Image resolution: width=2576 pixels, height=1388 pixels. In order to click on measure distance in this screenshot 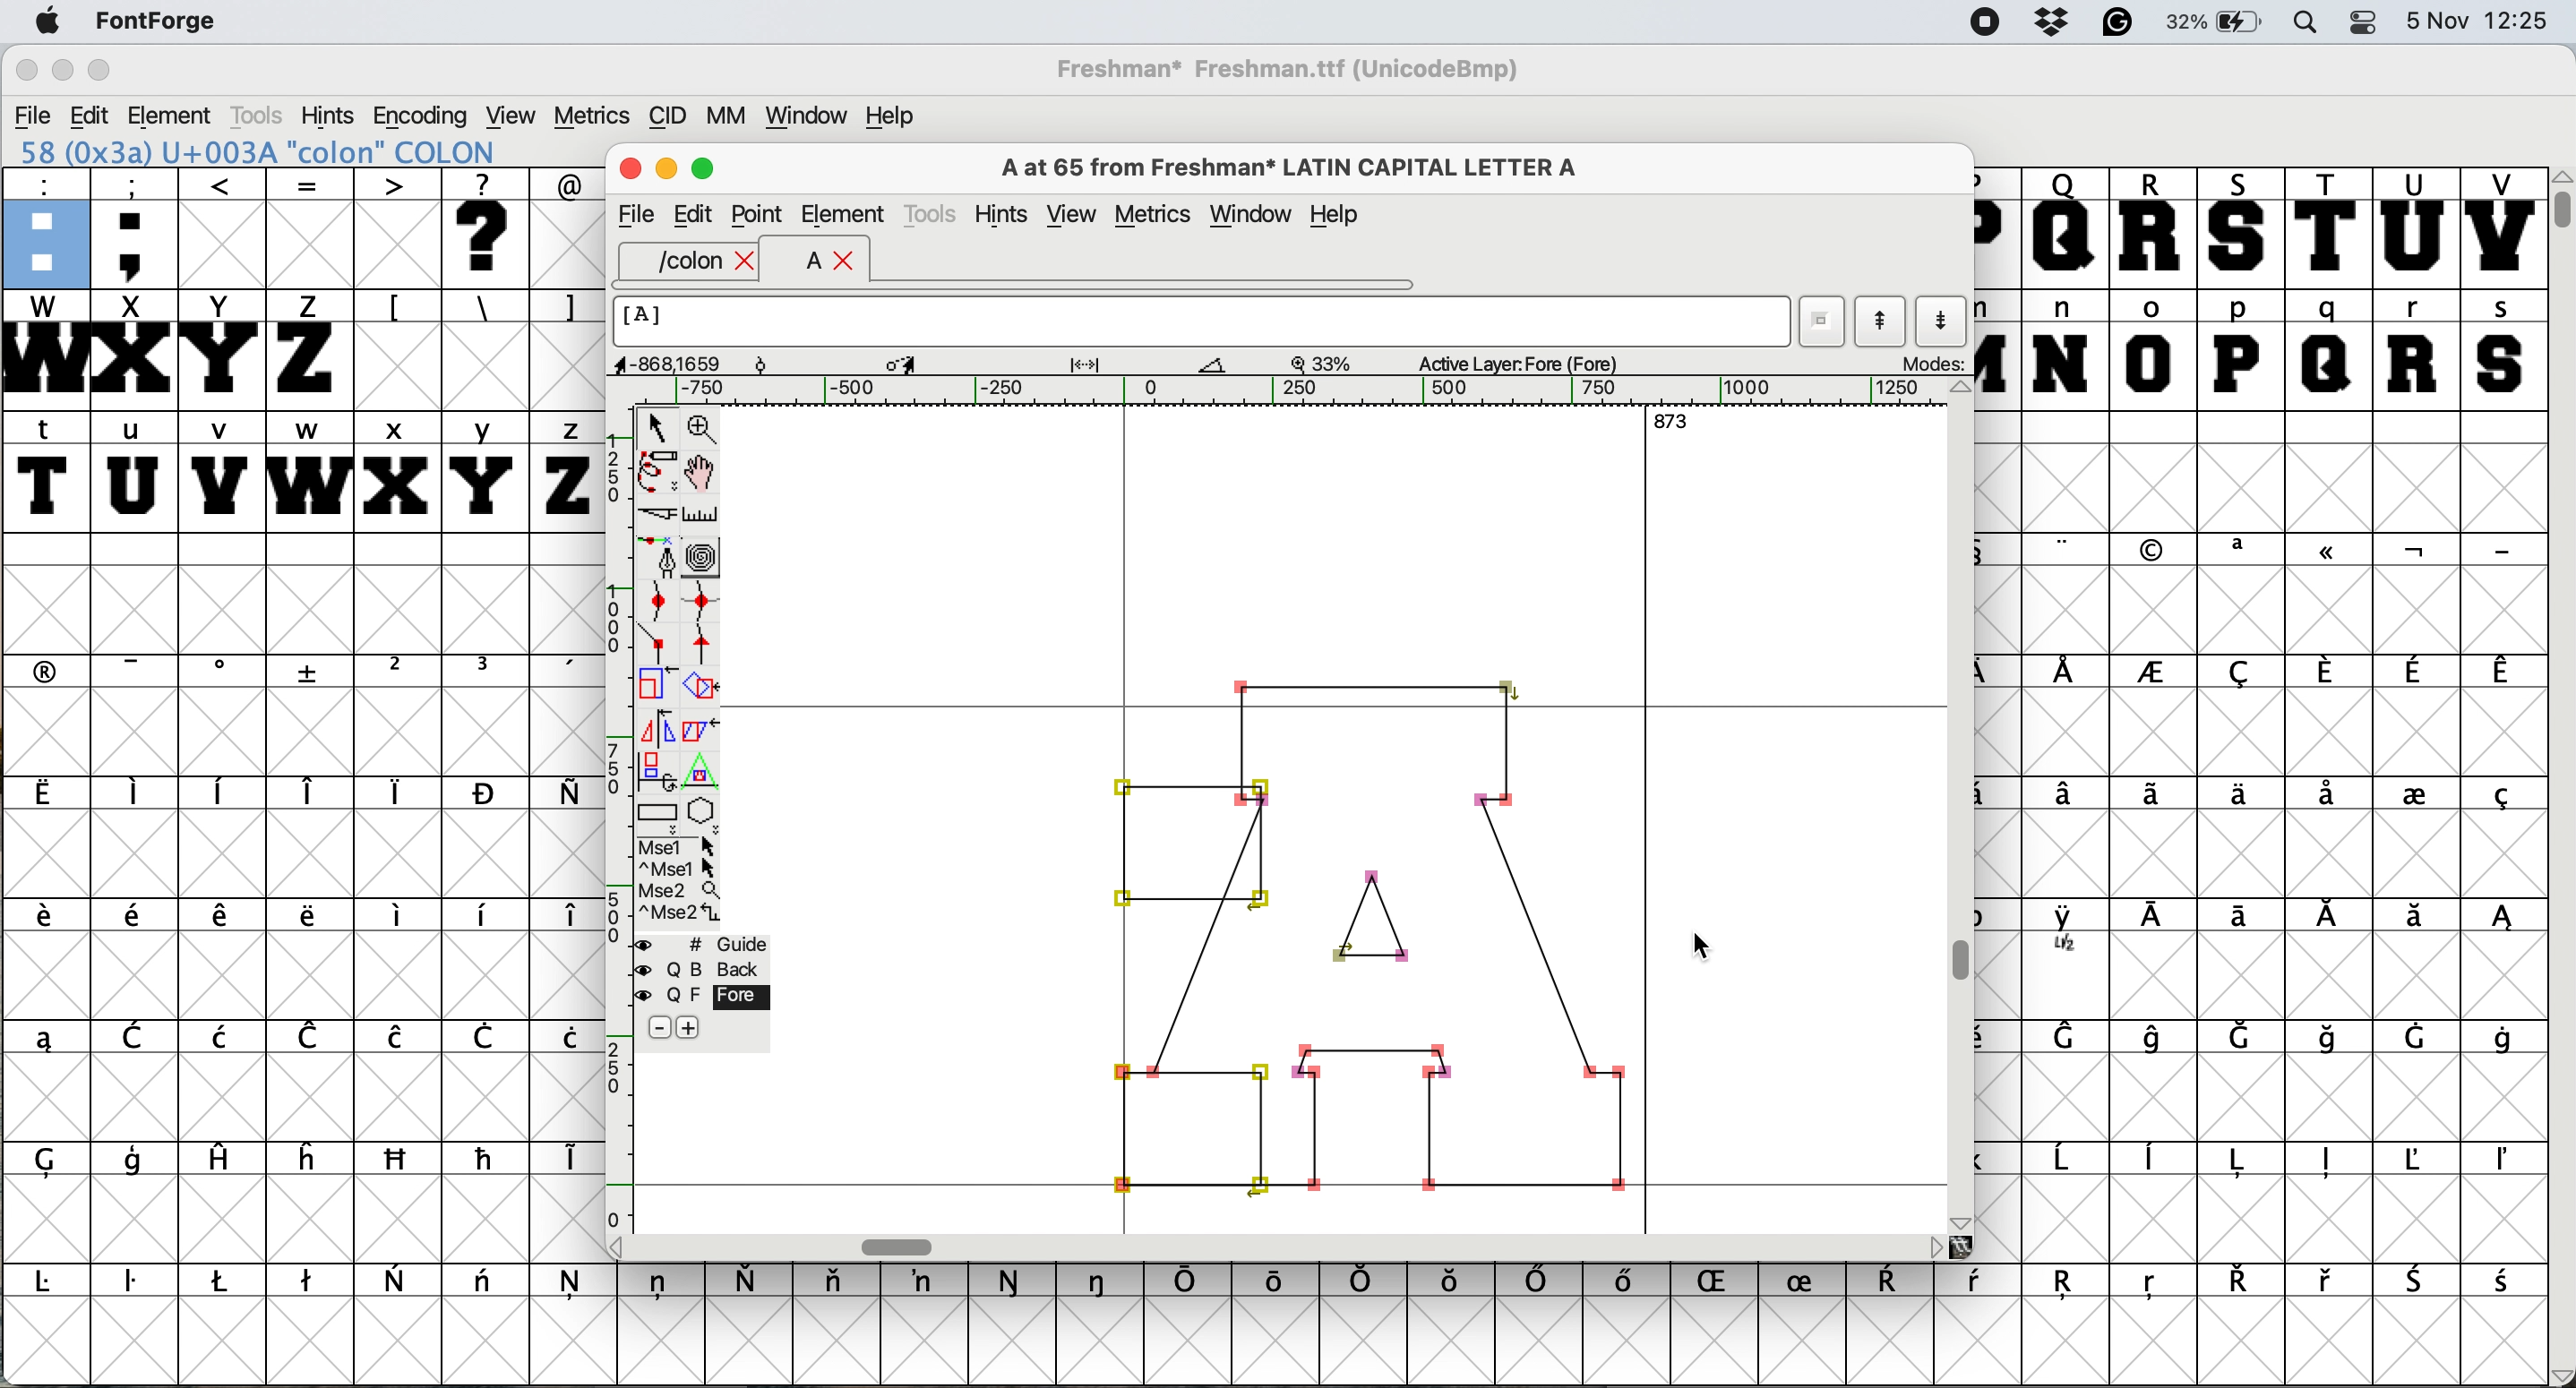, I will do `click(701, 511)`.